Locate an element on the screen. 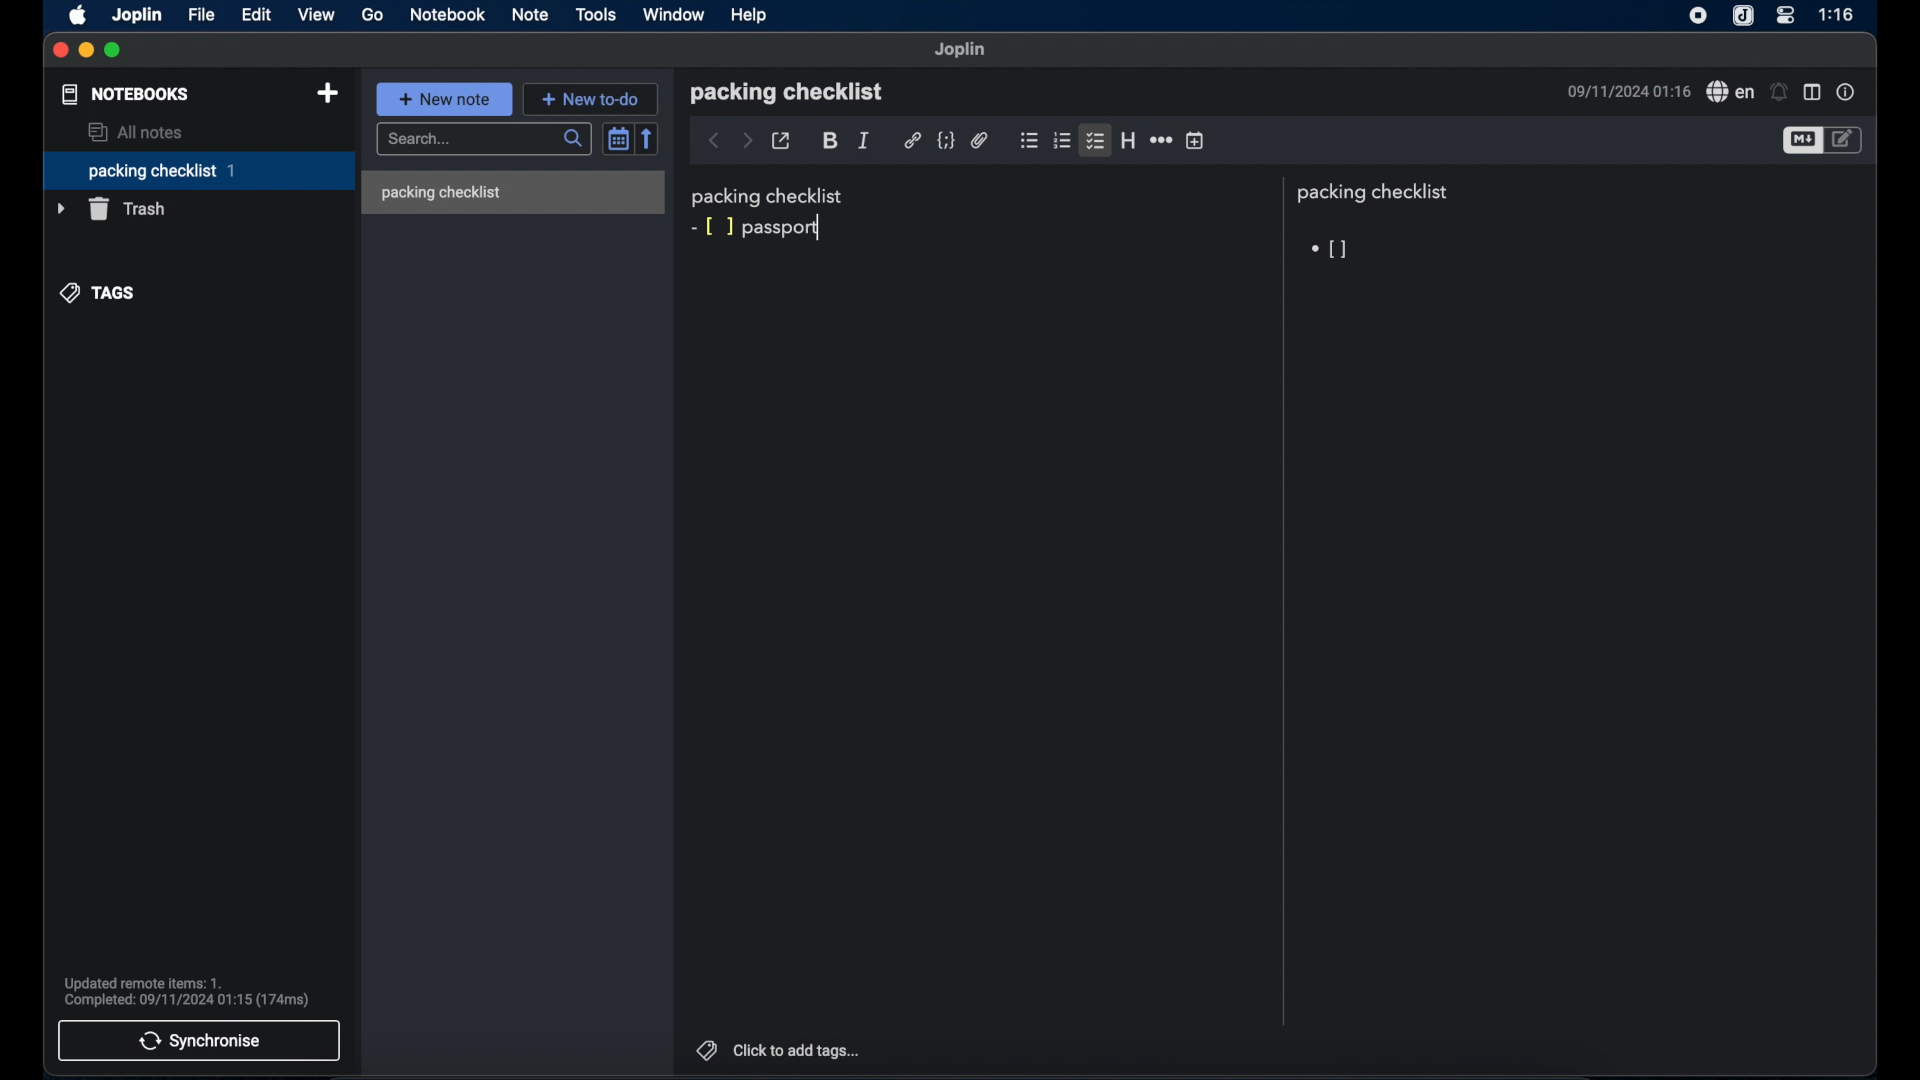  packing checklist is located at coordinates (1377, 193).